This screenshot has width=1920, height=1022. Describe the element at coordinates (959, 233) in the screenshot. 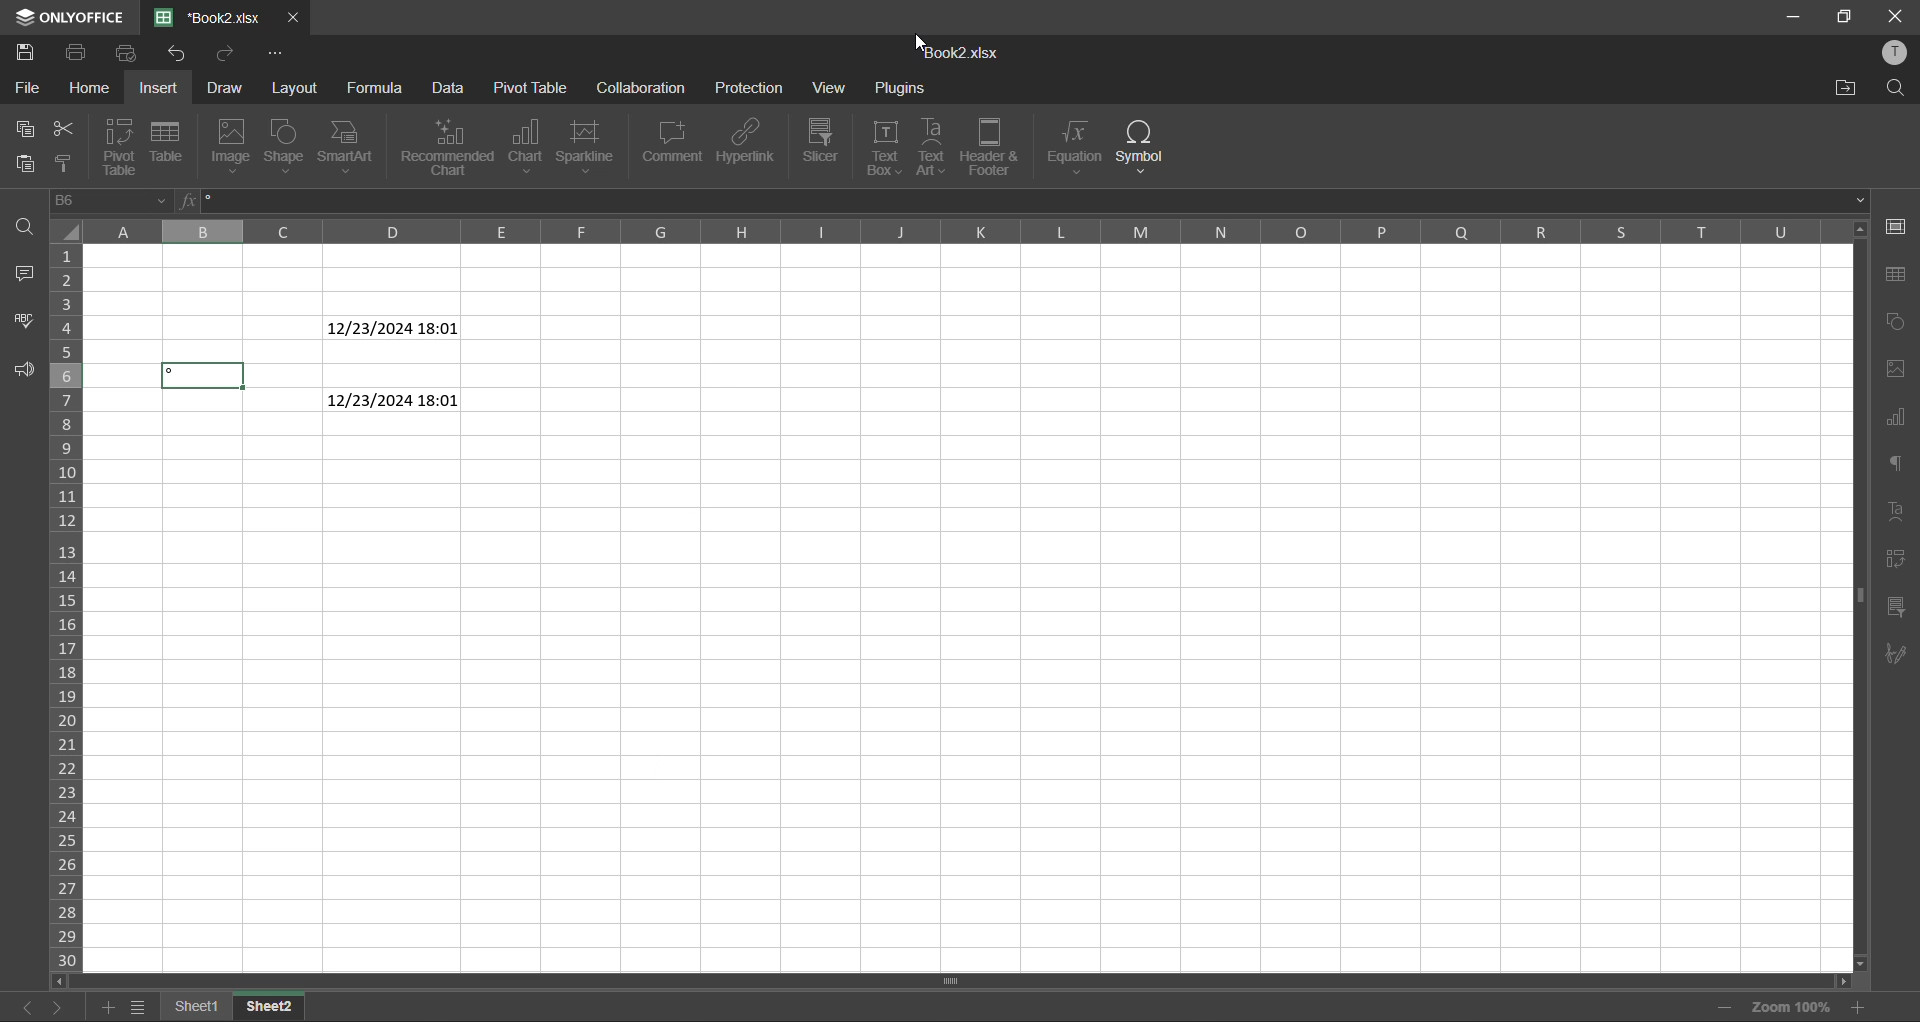

I see `column names in alphabets` at that location.